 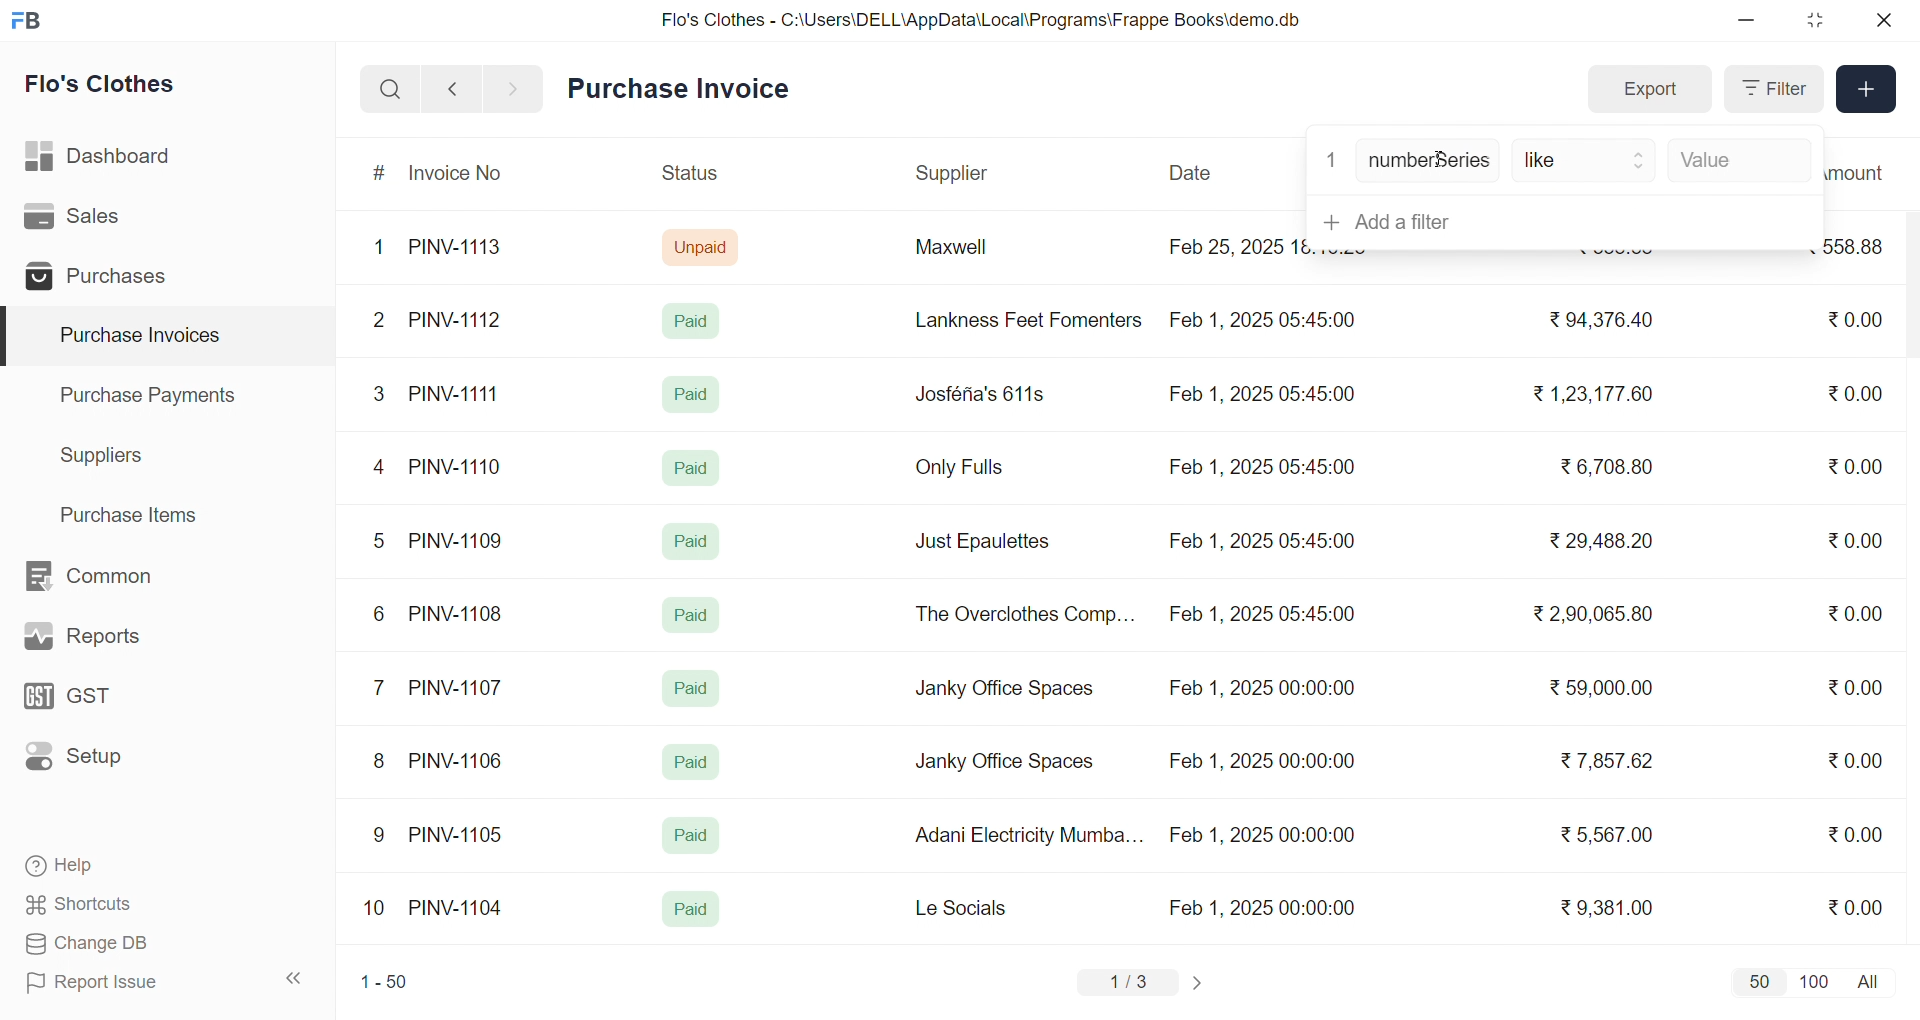 I want to click on + Add a filter, so click(x=1559, y=221).